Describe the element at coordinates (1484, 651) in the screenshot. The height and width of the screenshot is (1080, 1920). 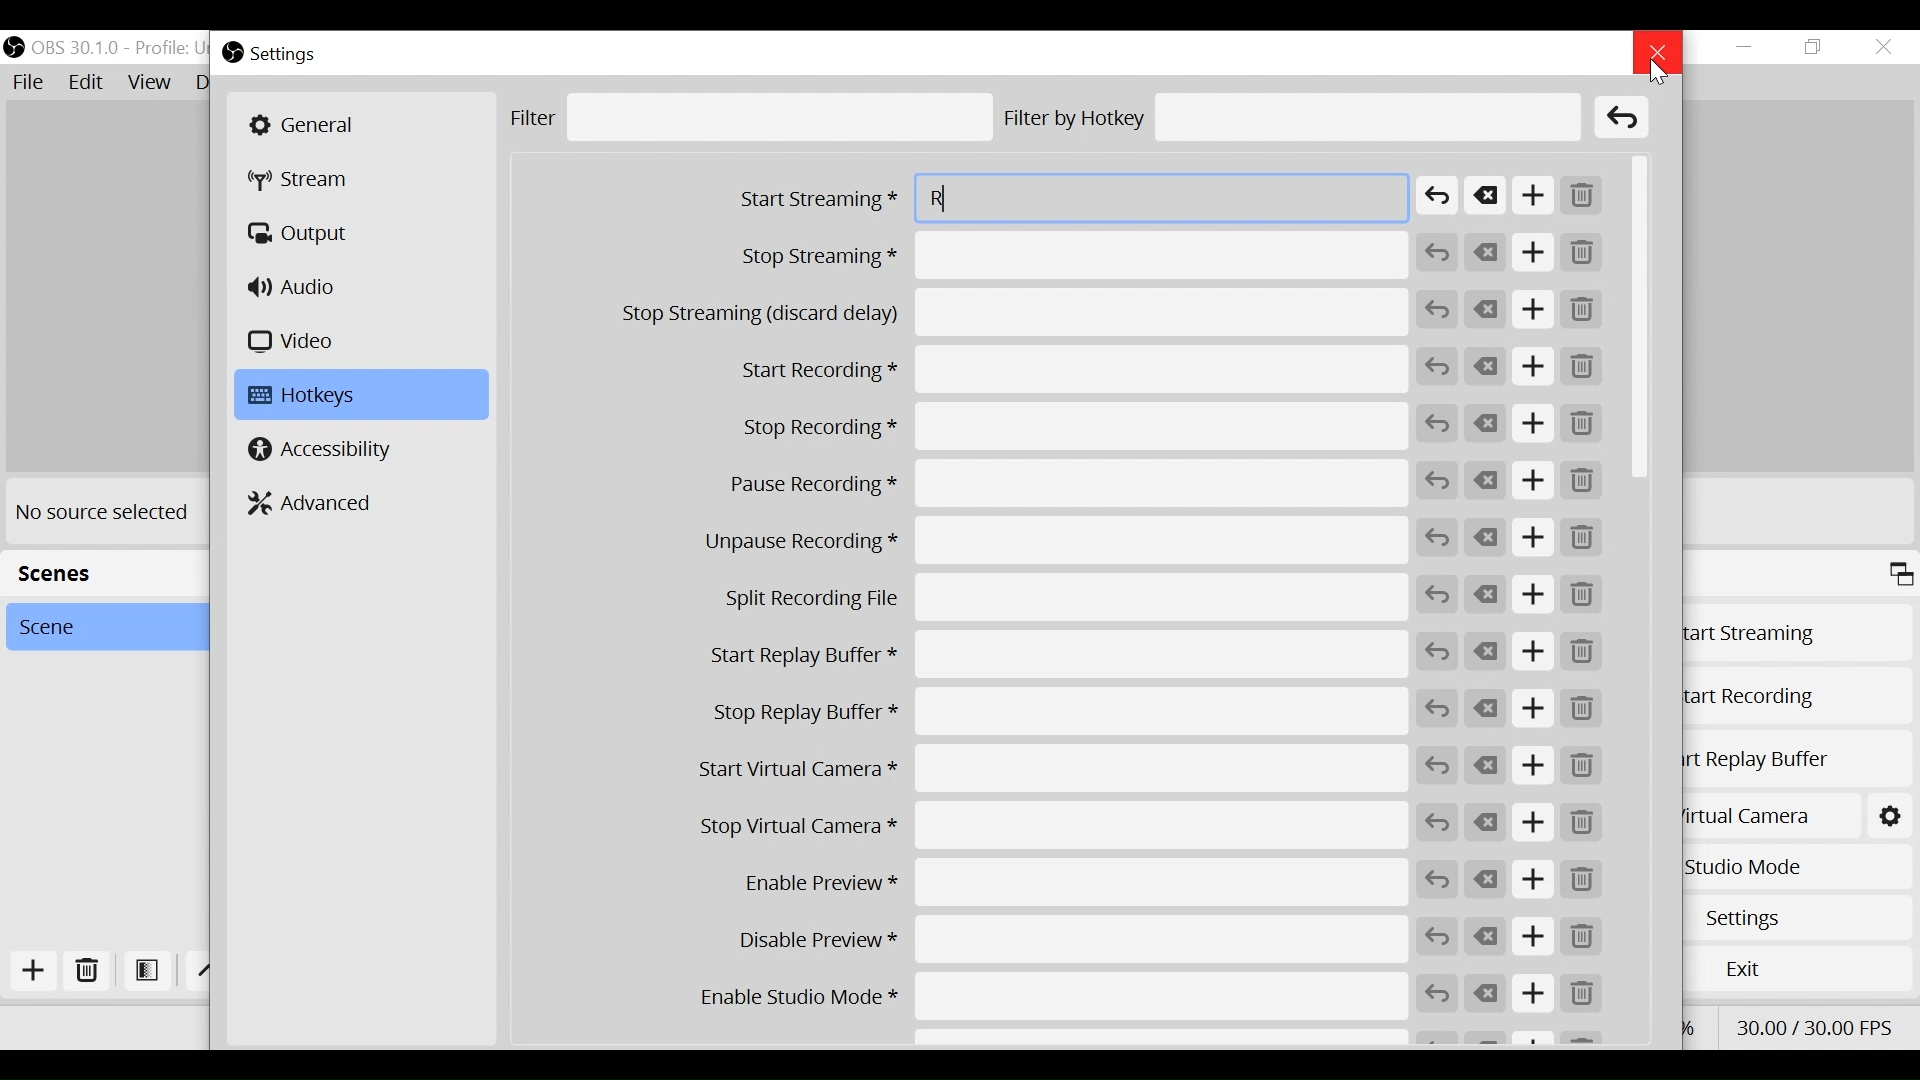
I see `Clear` at that location.